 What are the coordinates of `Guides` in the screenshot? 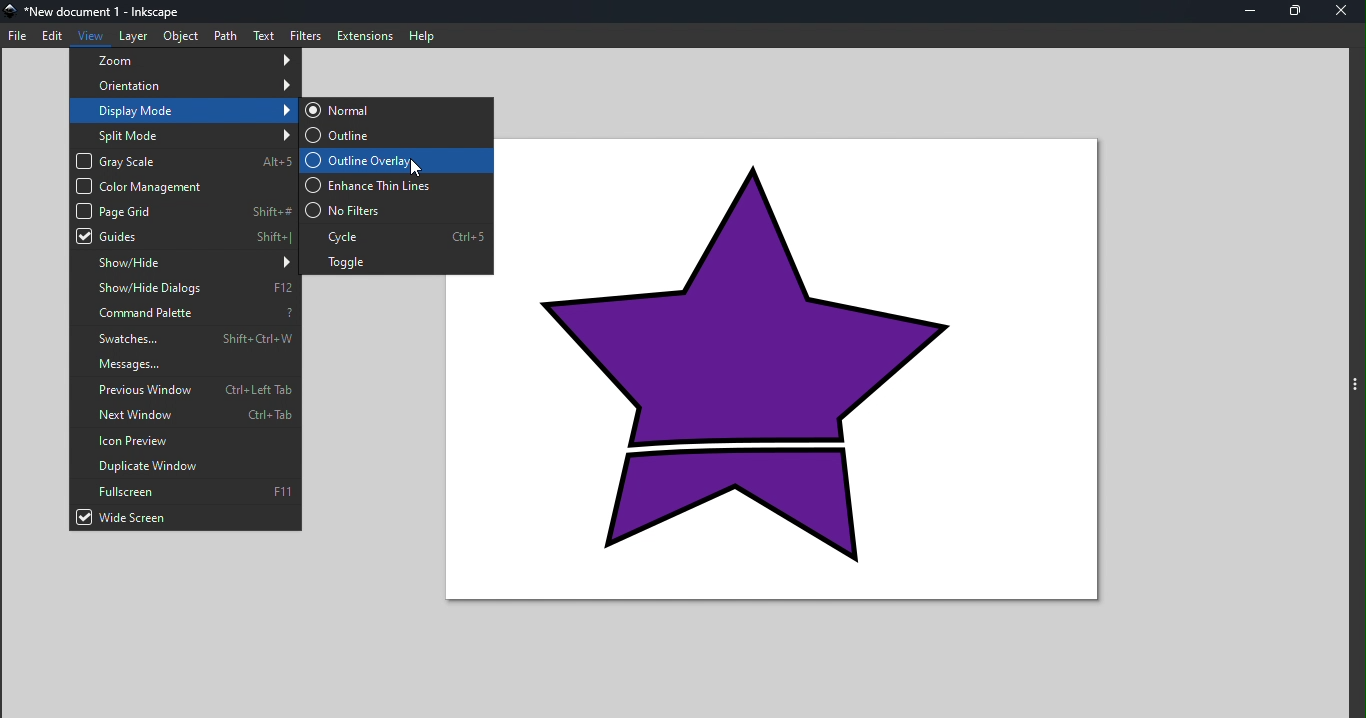 It's located at (185, 237).